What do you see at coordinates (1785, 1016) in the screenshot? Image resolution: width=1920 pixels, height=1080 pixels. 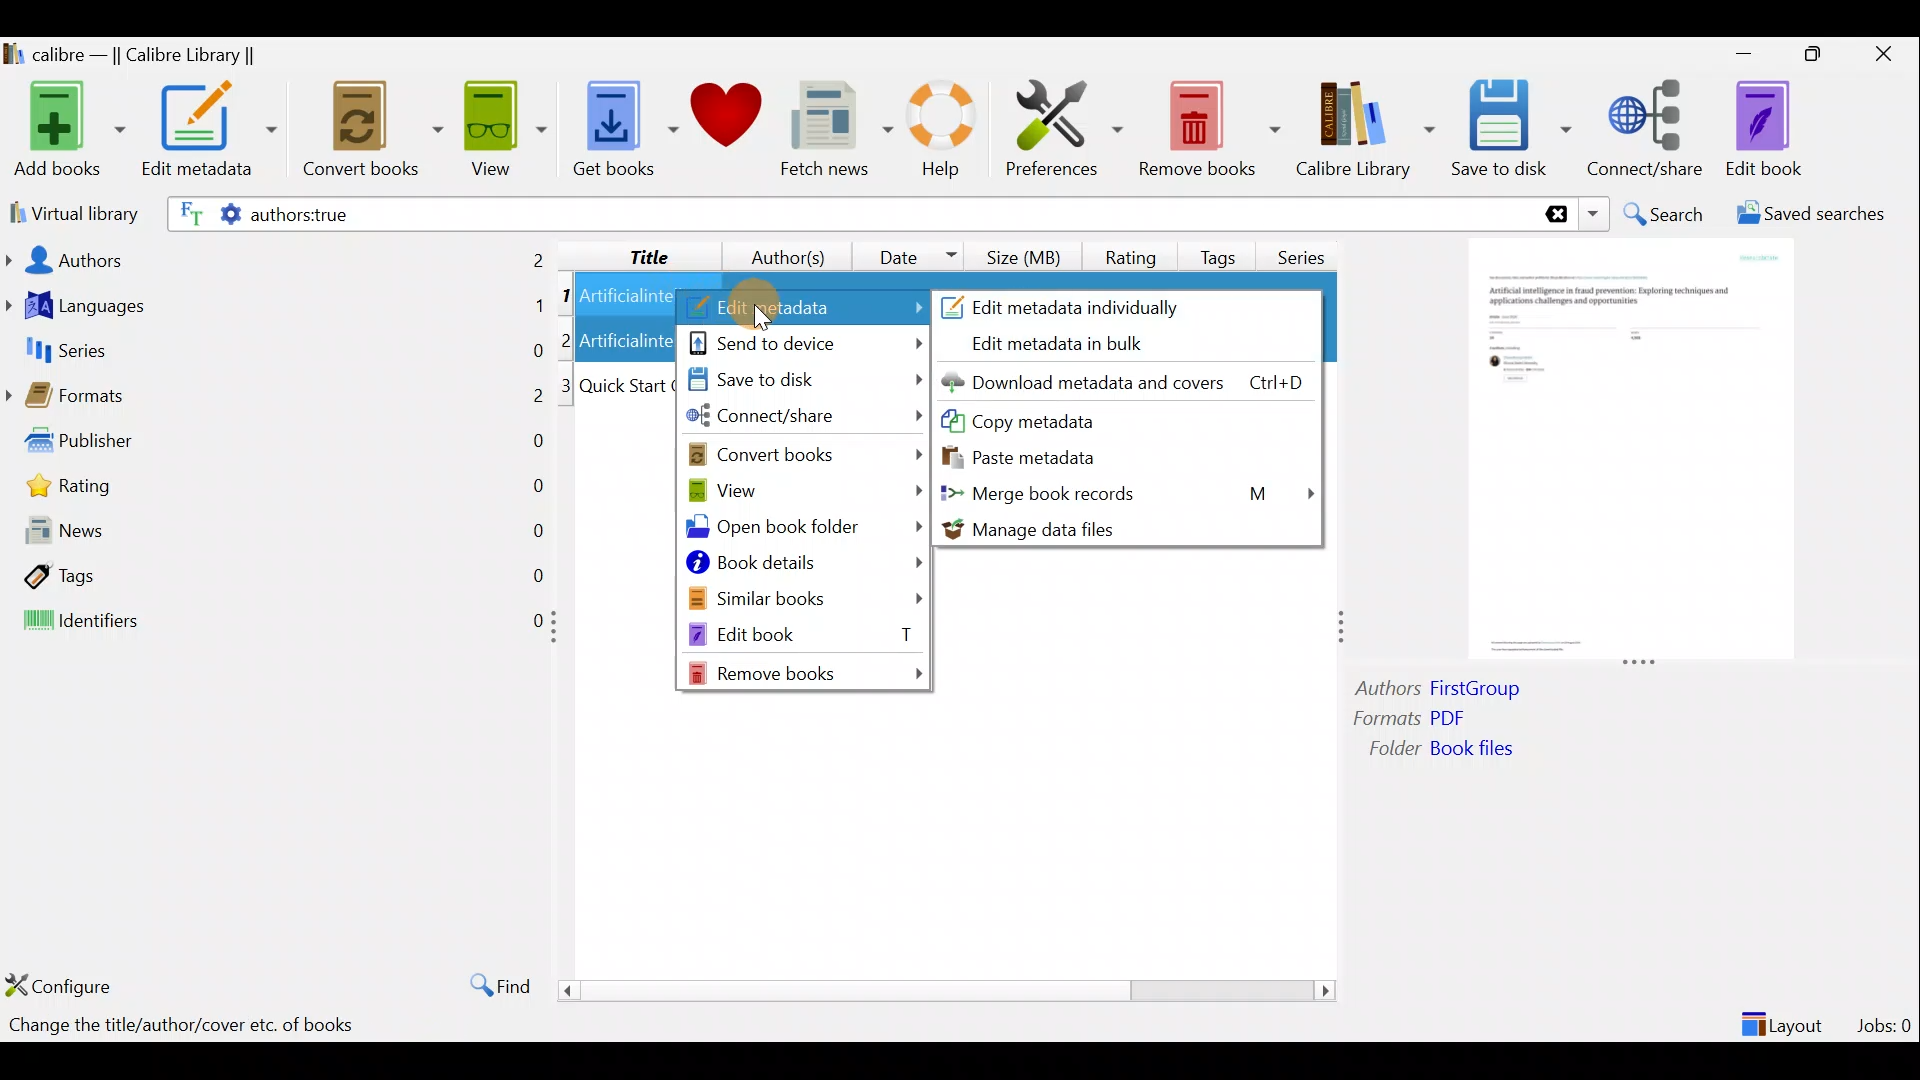 I see `Layout` at bounding box center [1785, 1016].